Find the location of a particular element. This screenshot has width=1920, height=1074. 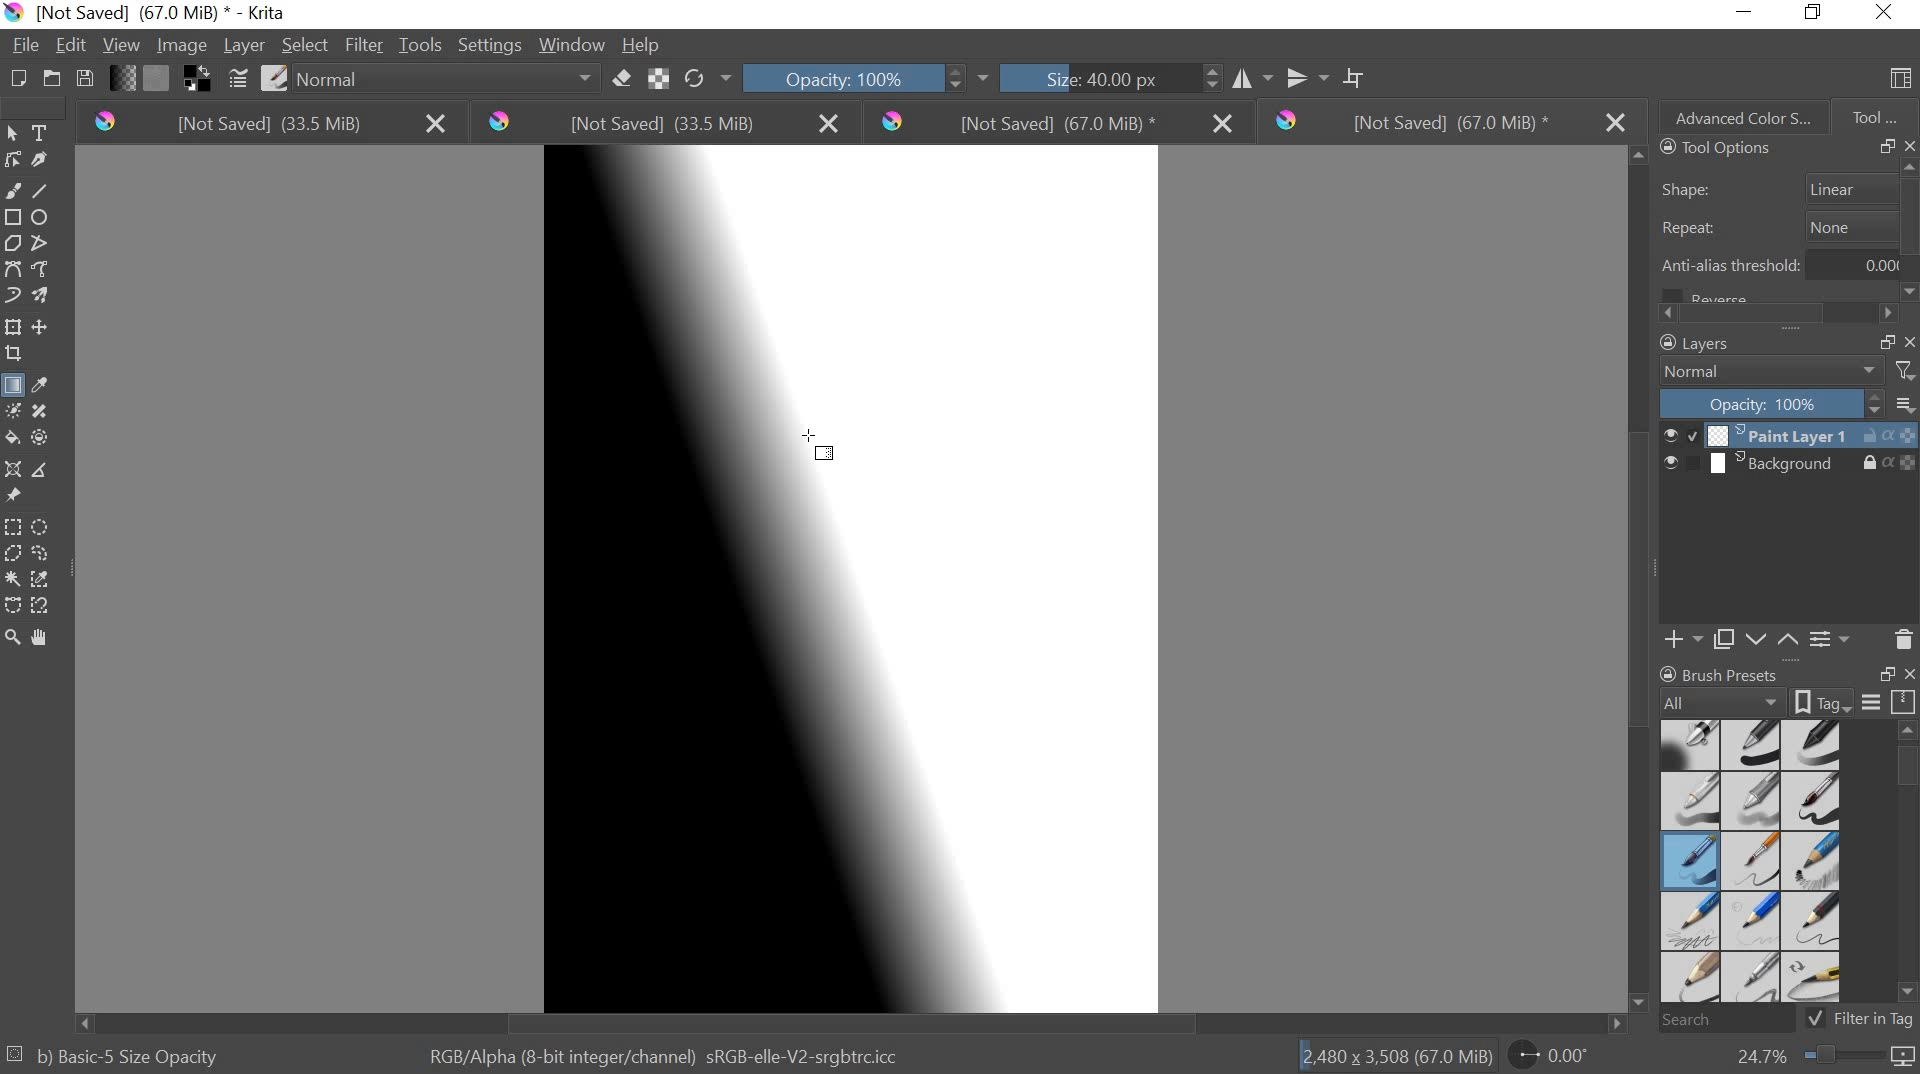

measurements is located at coordinates (46, 469).